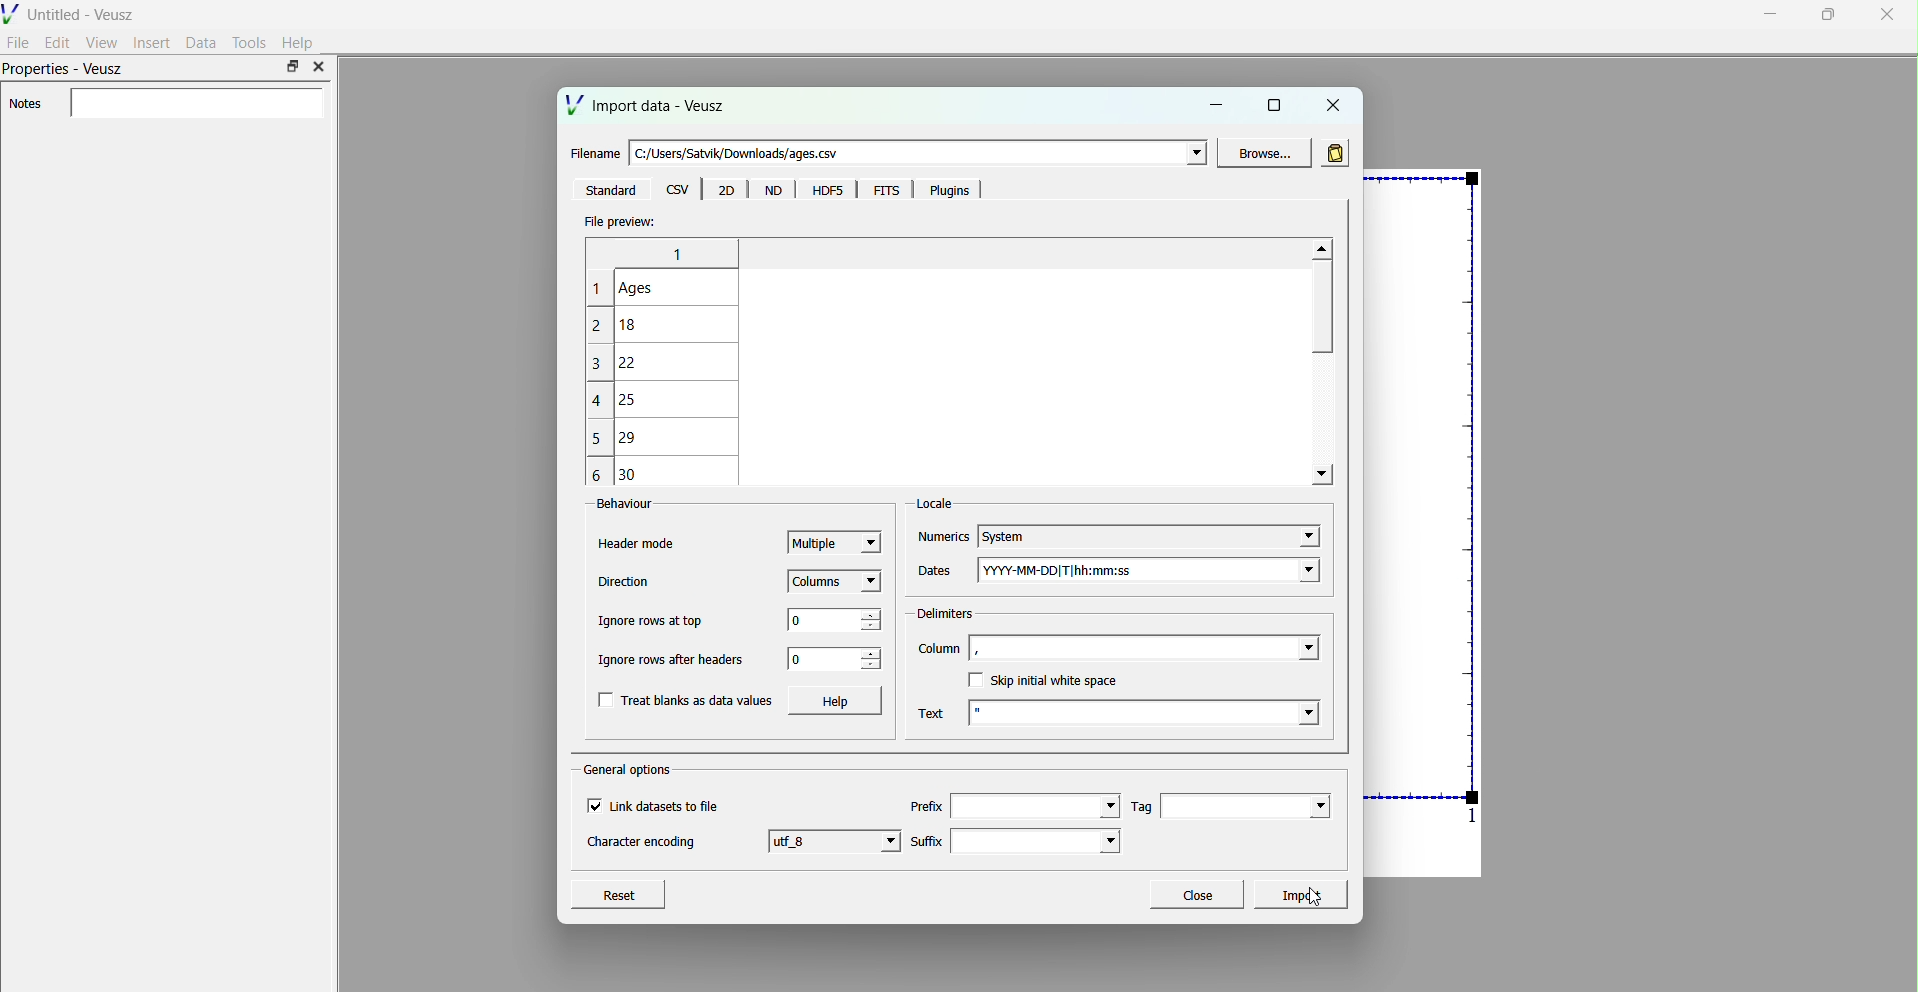  I want to click on Plugins, so click(952, 191).